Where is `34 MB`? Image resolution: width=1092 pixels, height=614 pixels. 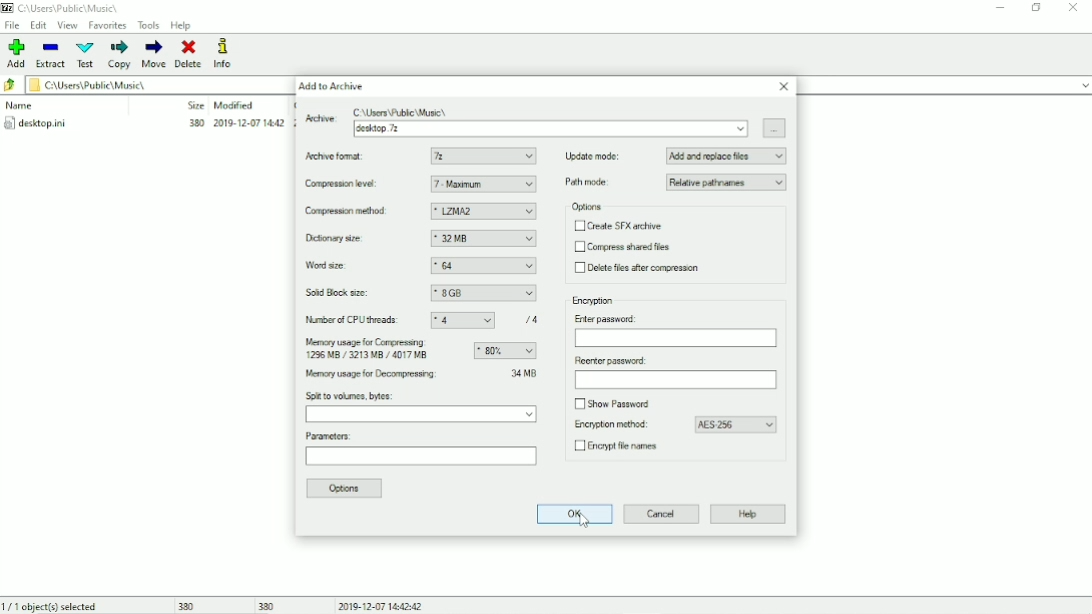
34 MB is located at coordinates (524, 372).